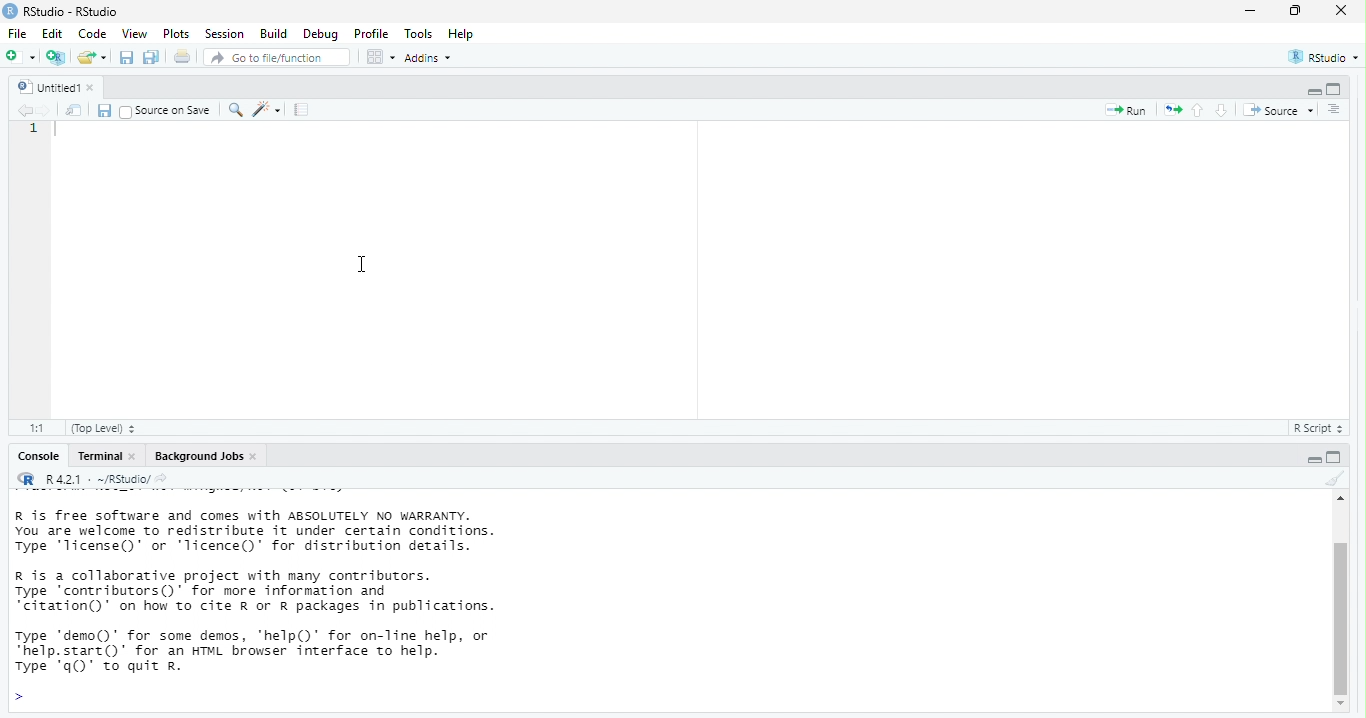 The width and height of the screenshot is (1366, 718). I want to click on move down, so click(1345, 703).